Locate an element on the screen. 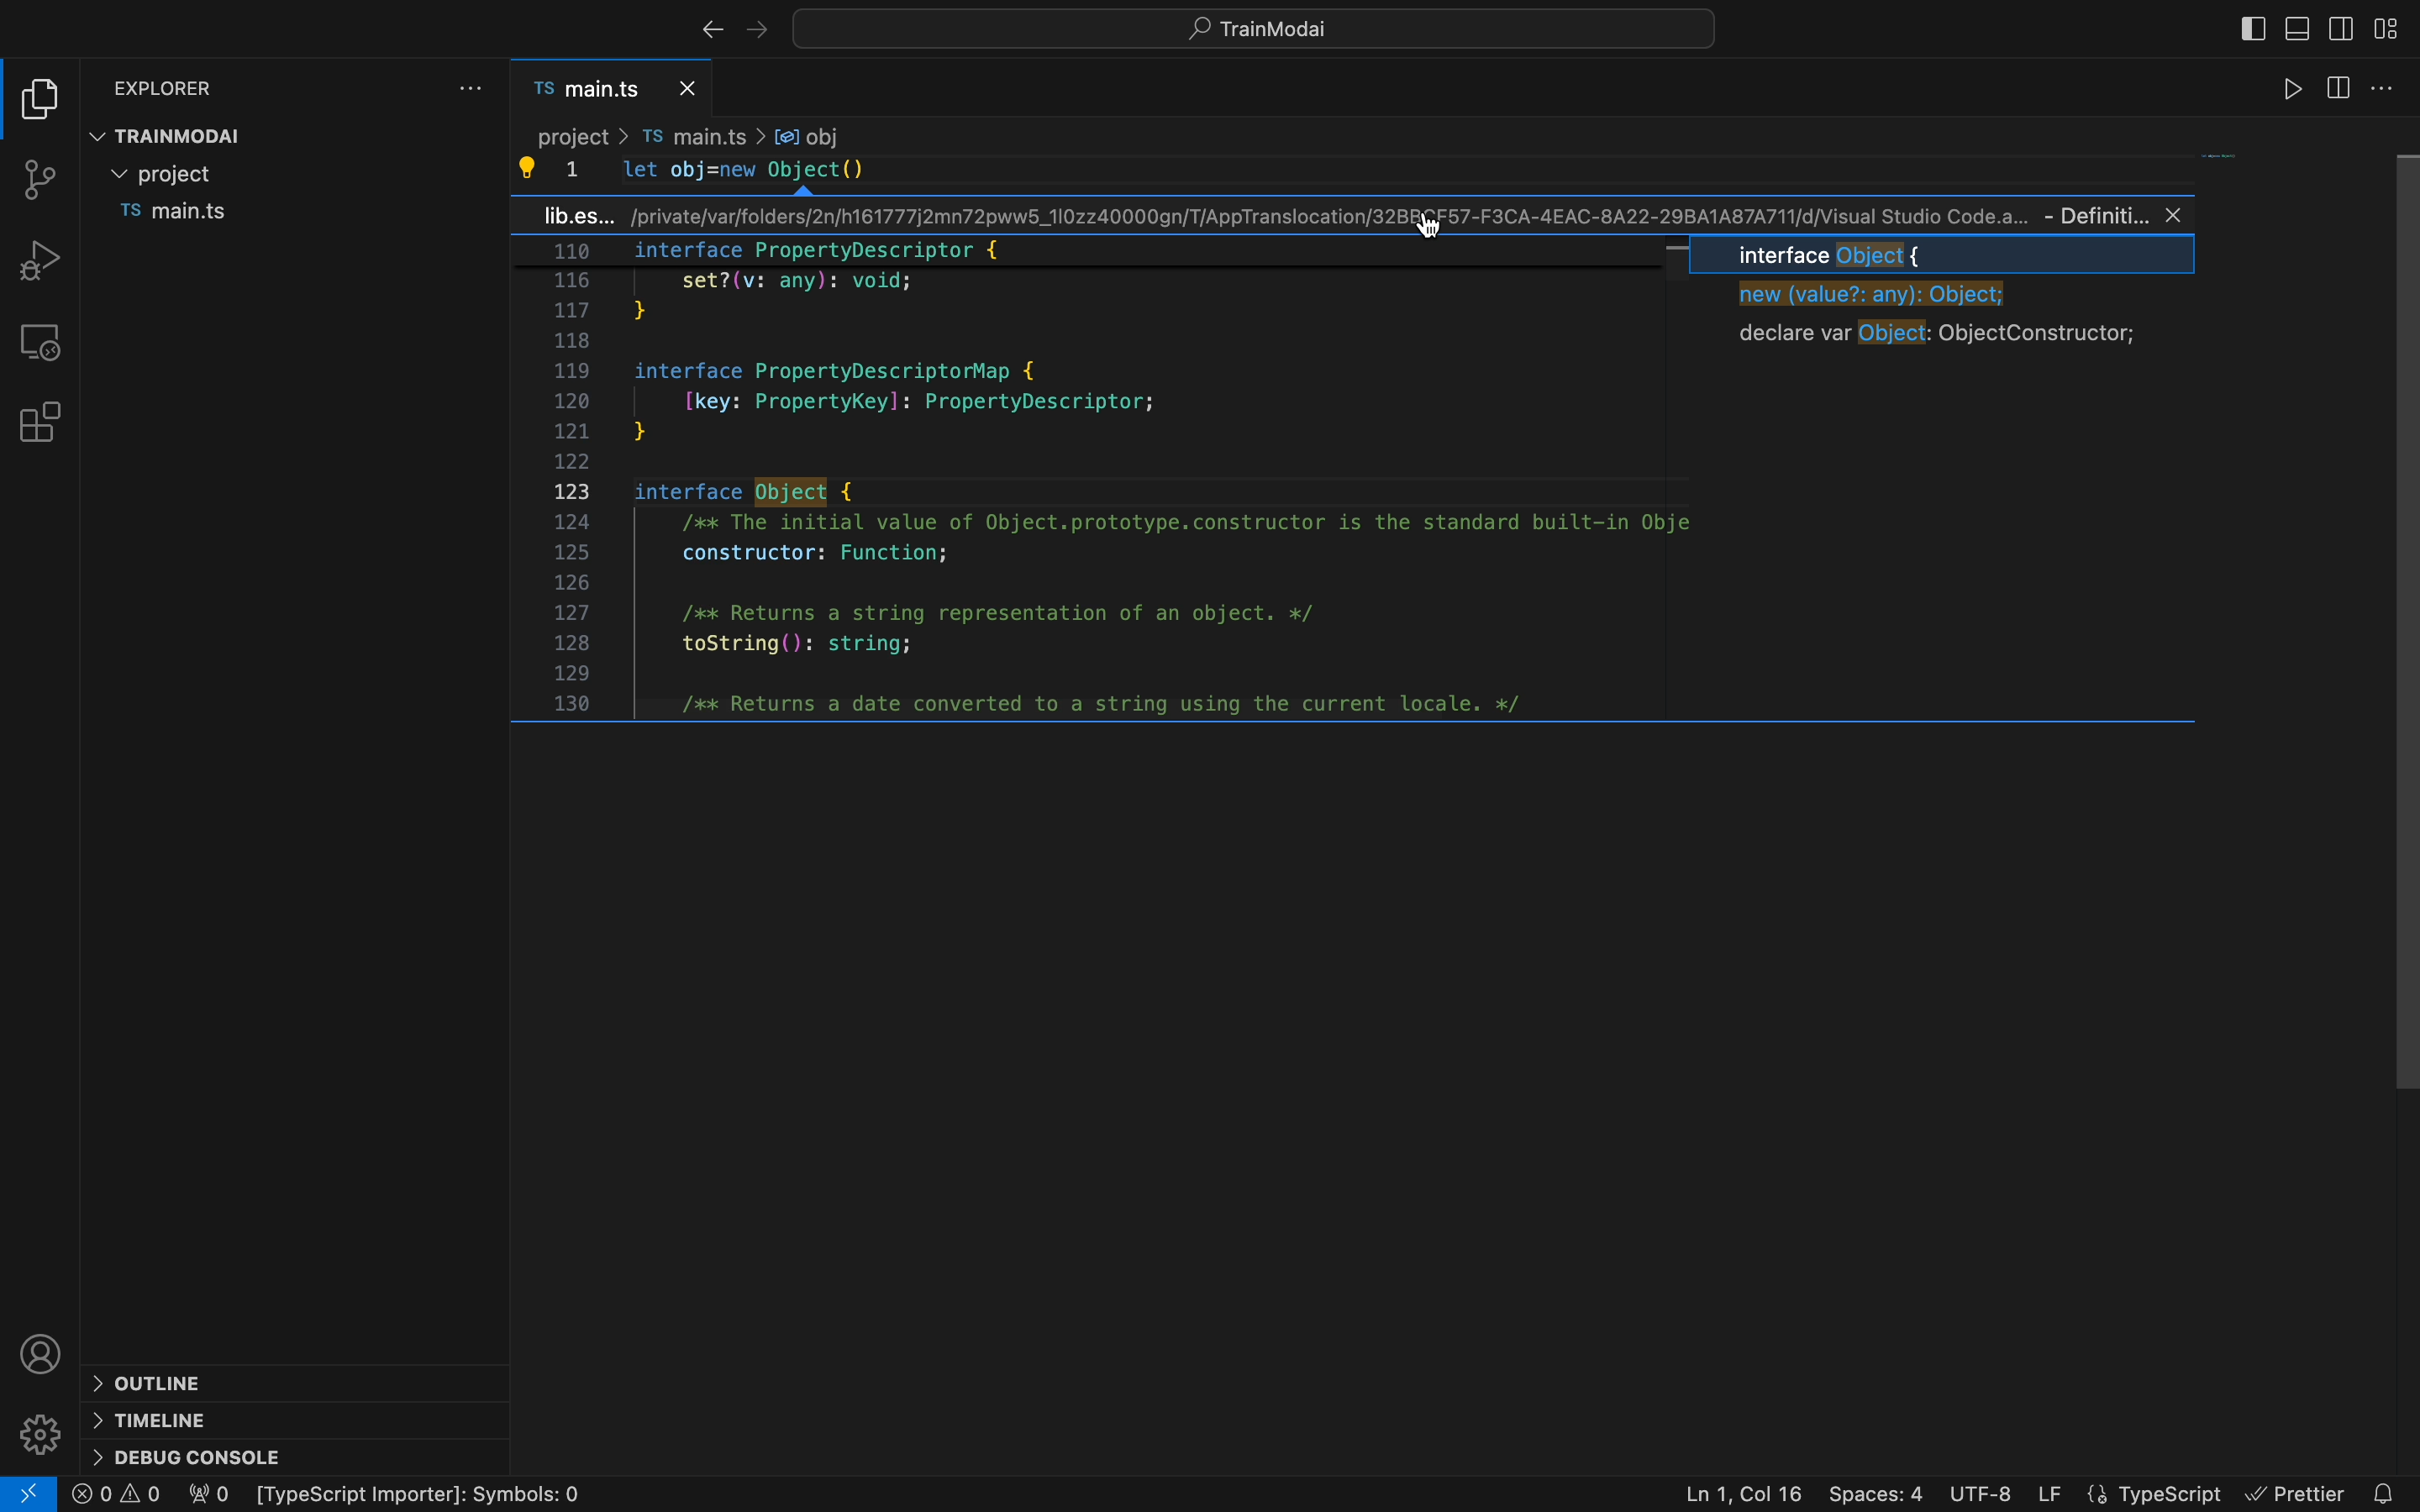  file explore is located at coordinates (44, 96).